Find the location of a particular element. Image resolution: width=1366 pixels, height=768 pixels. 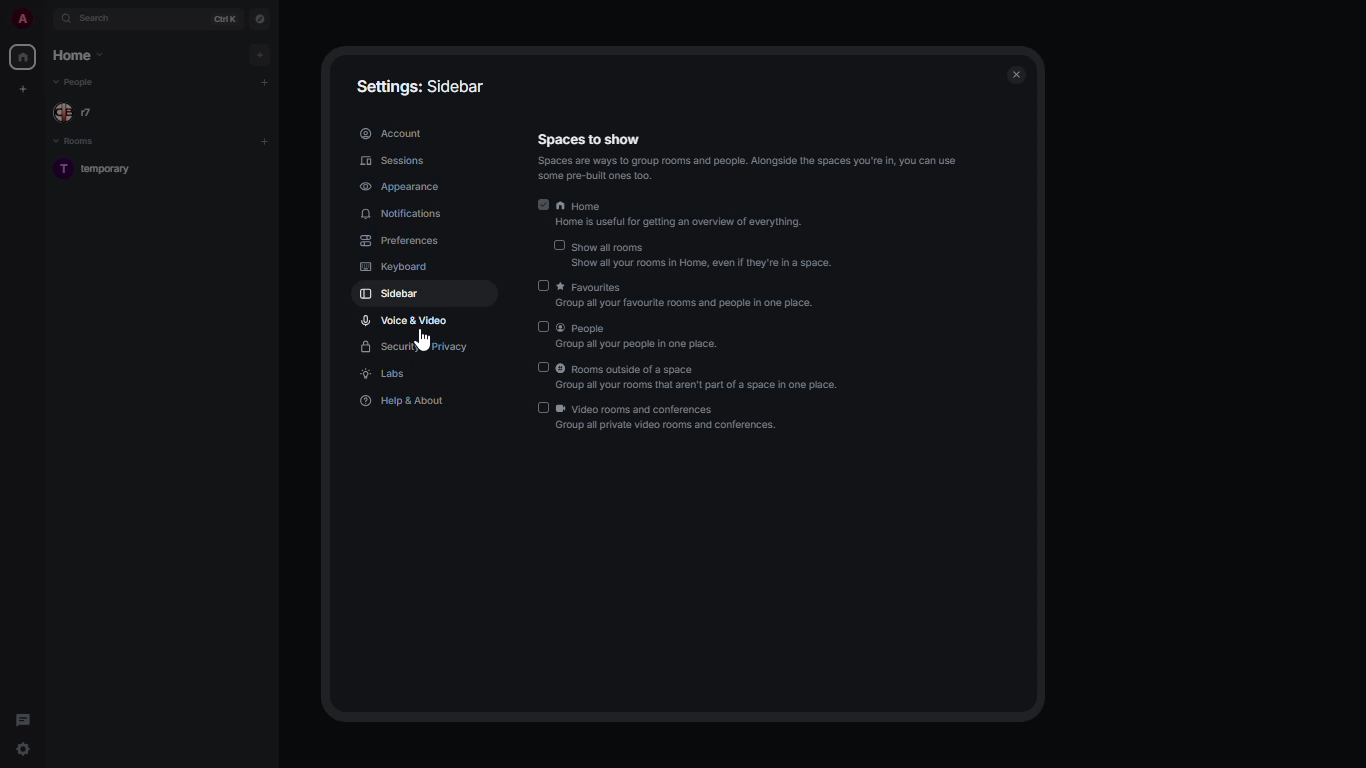

voice & video is located at coordinates (404, 320).